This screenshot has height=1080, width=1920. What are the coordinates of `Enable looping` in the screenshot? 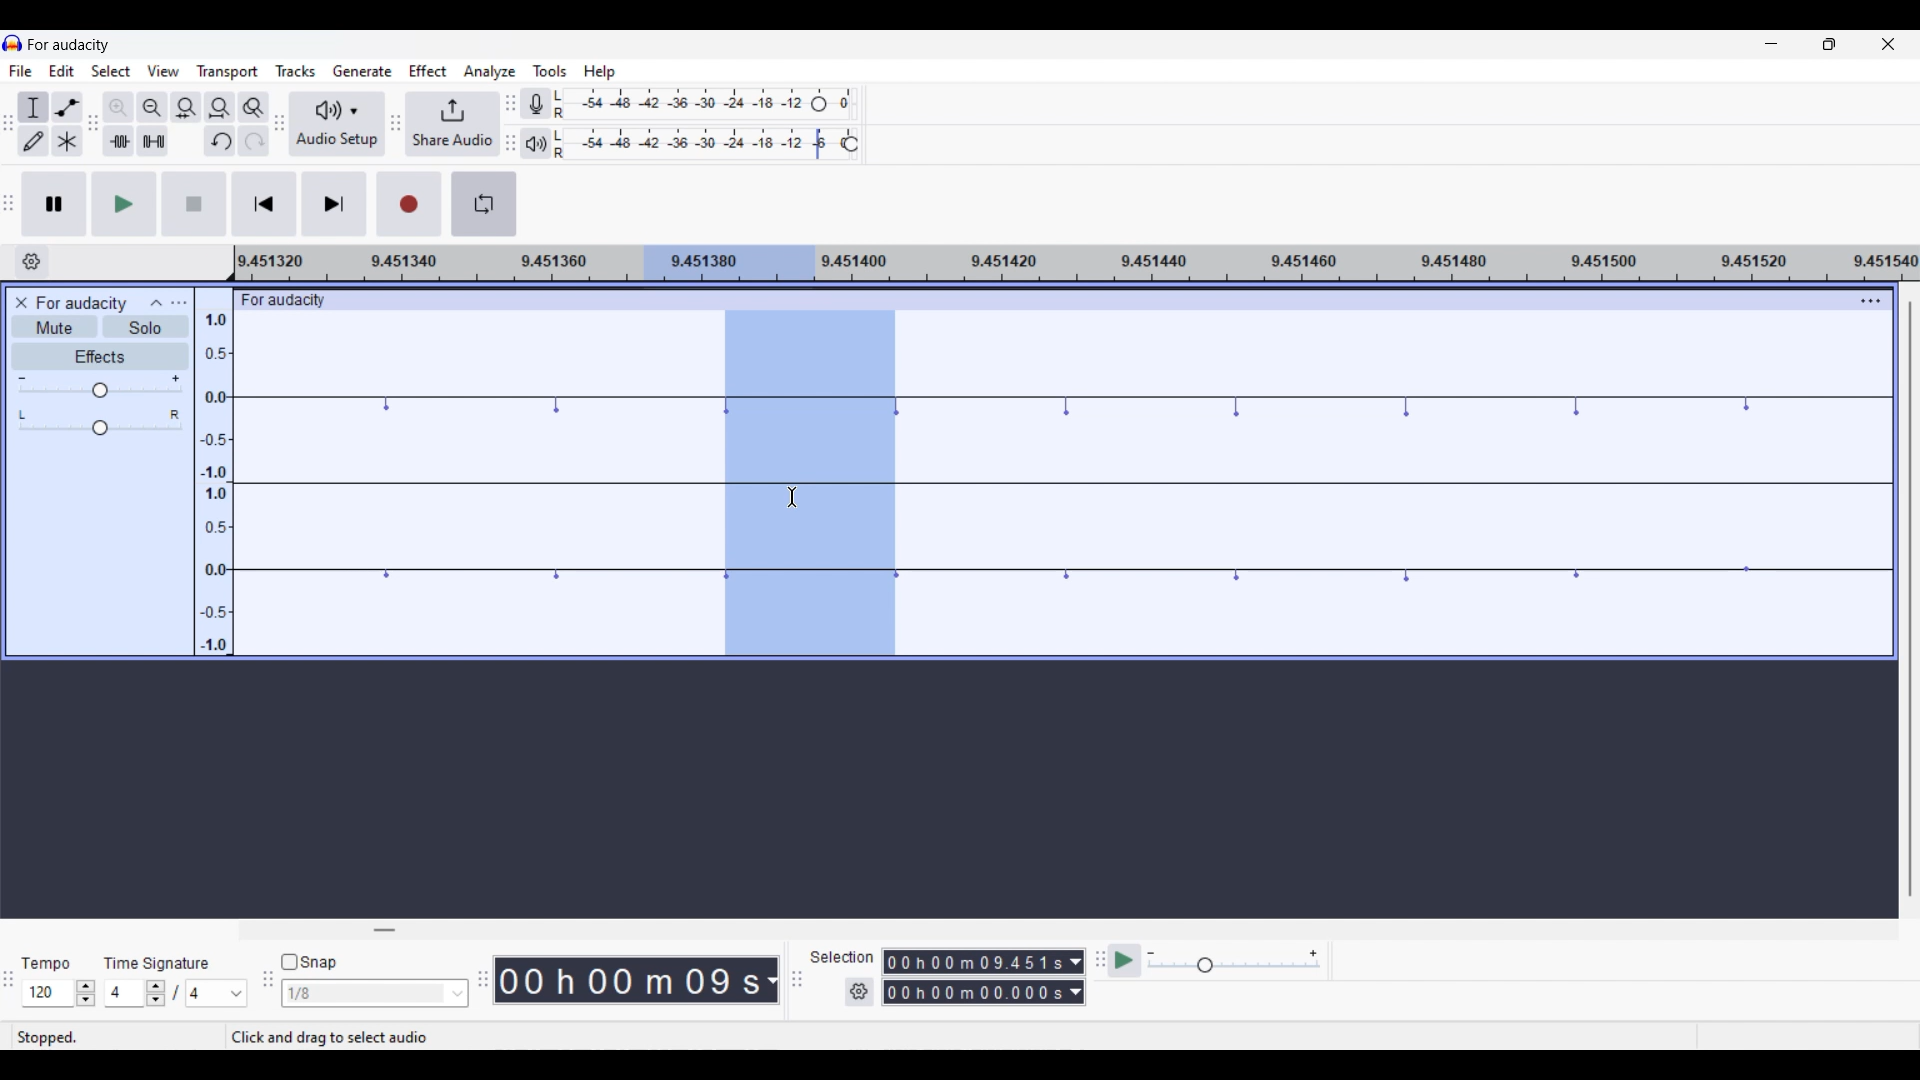 It's located at (484, 204).